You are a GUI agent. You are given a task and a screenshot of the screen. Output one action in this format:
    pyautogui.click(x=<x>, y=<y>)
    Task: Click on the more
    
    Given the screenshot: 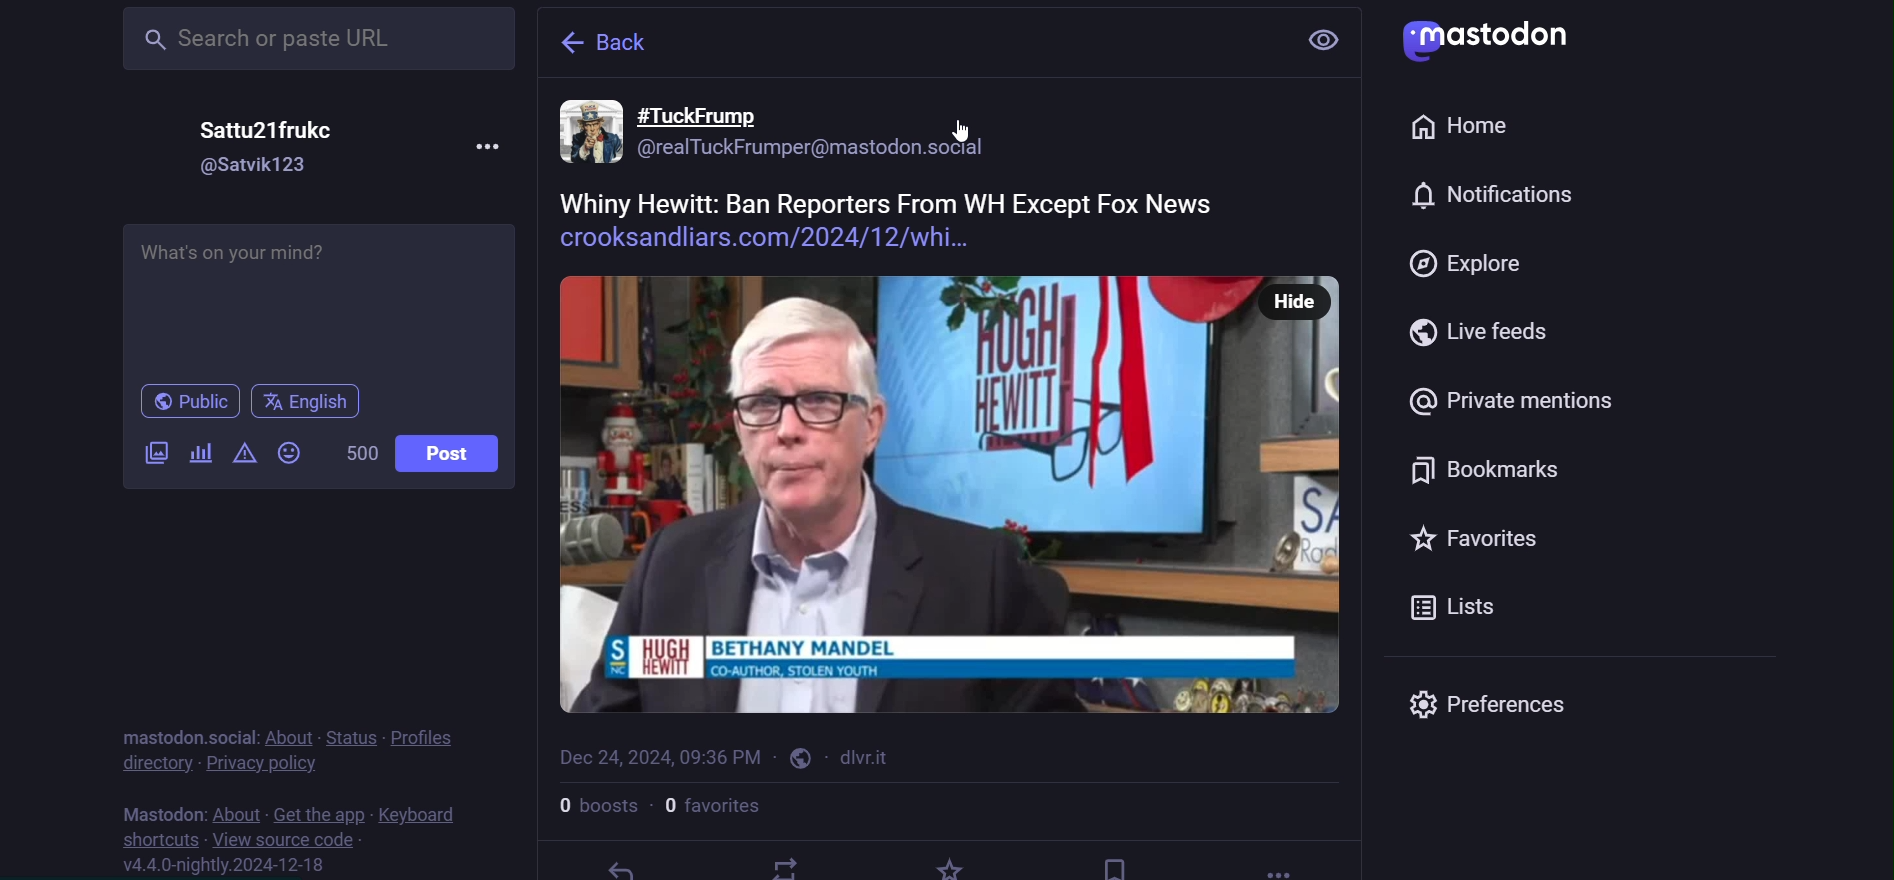 What is the action you would take?
    pyautogui.click(x=497, y=146)
    